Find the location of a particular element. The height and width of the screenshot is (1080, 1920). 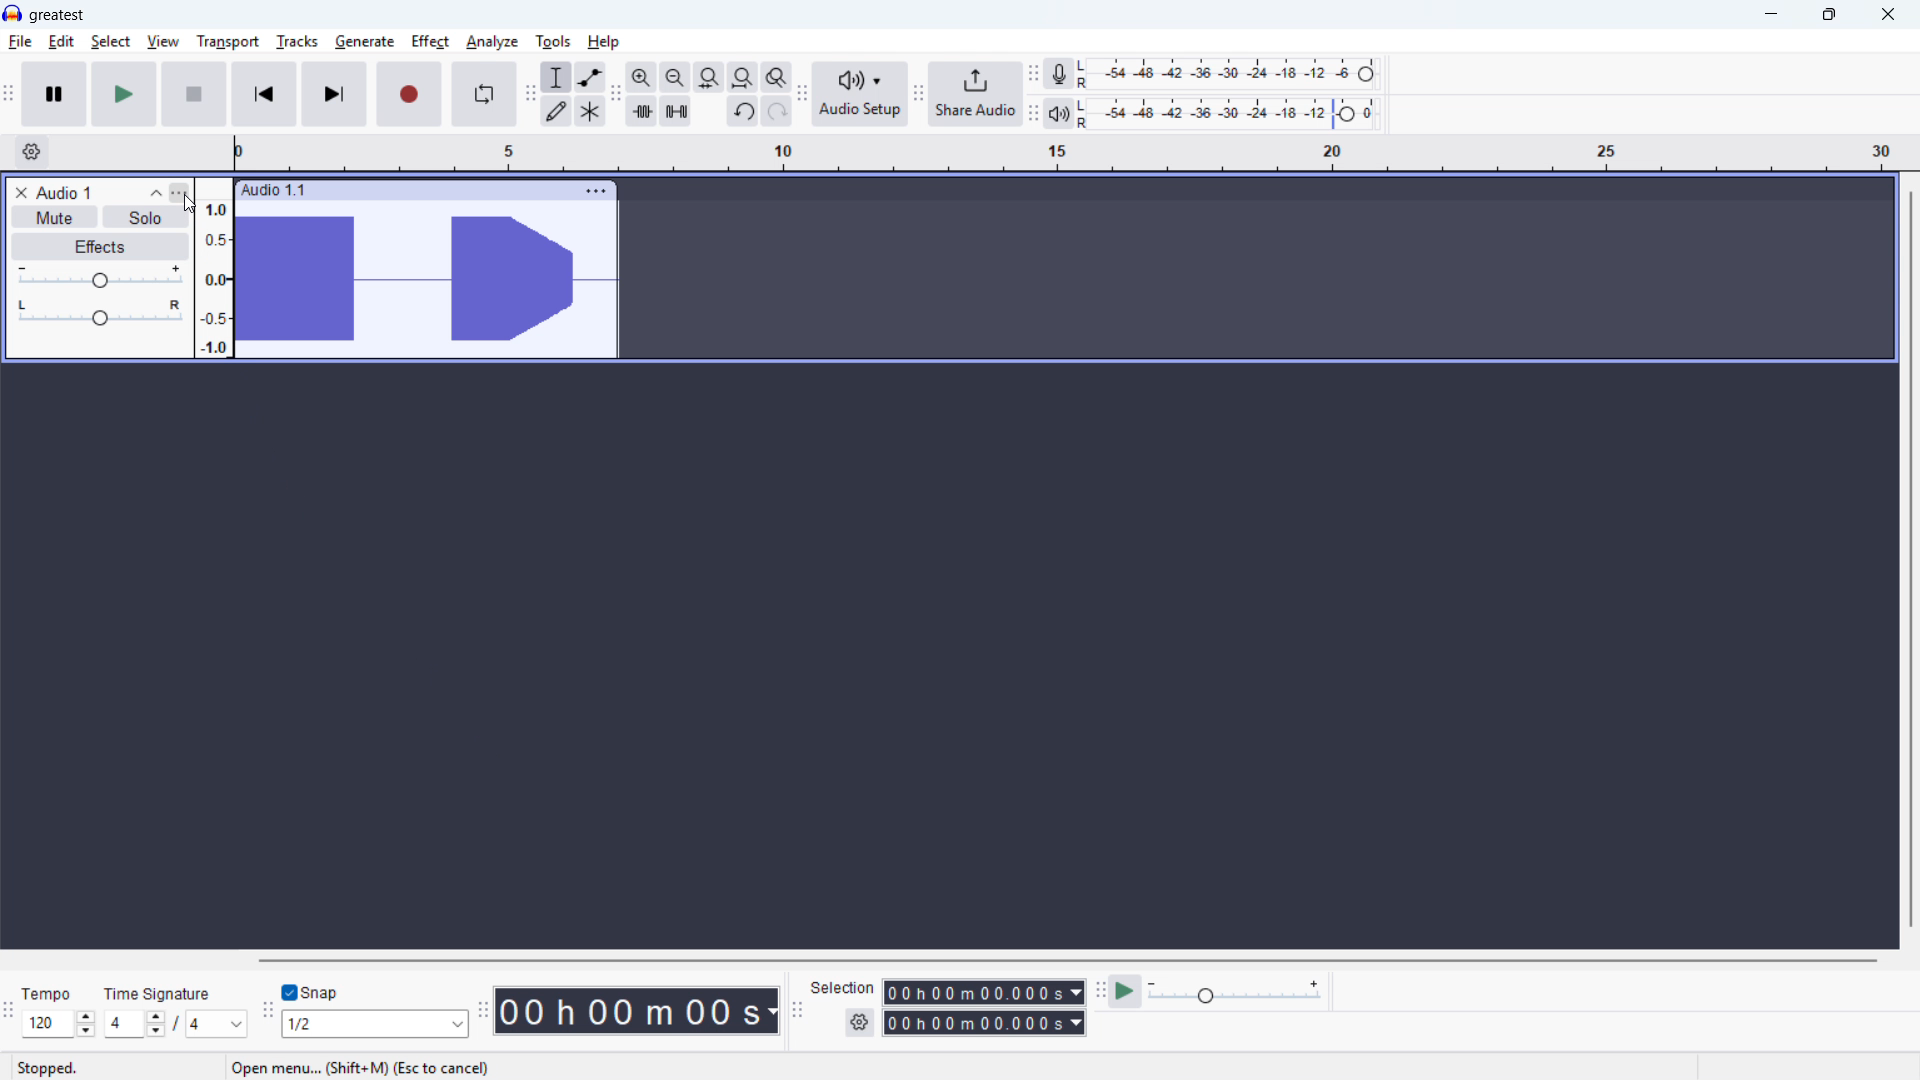

fit selection to width is located at coordinates (675, 77).